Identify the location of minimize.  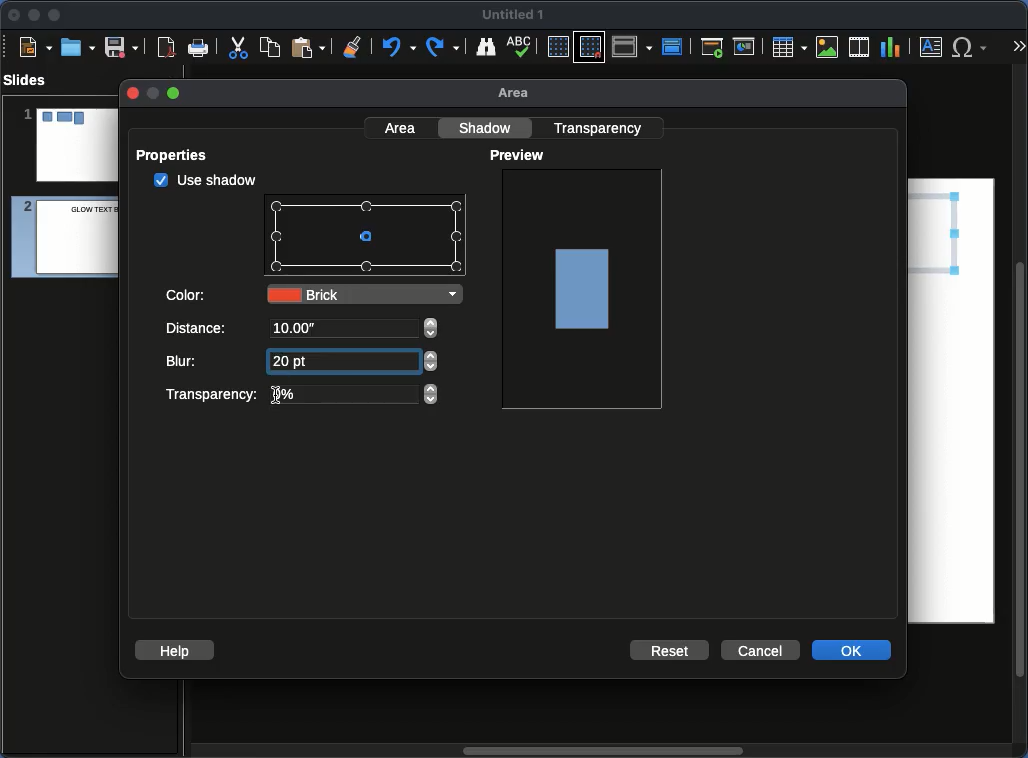
(151, 93).